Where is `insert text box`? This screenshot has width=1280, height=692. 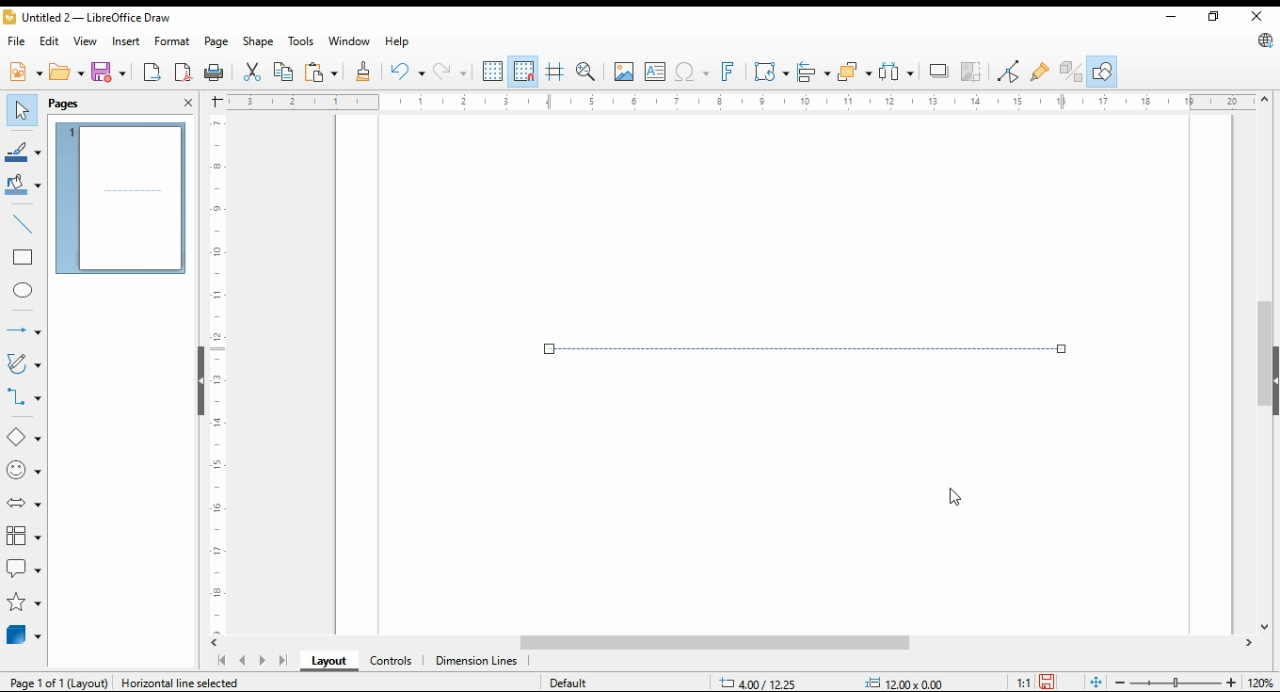 insert text box is located at coordinates (655, 71).